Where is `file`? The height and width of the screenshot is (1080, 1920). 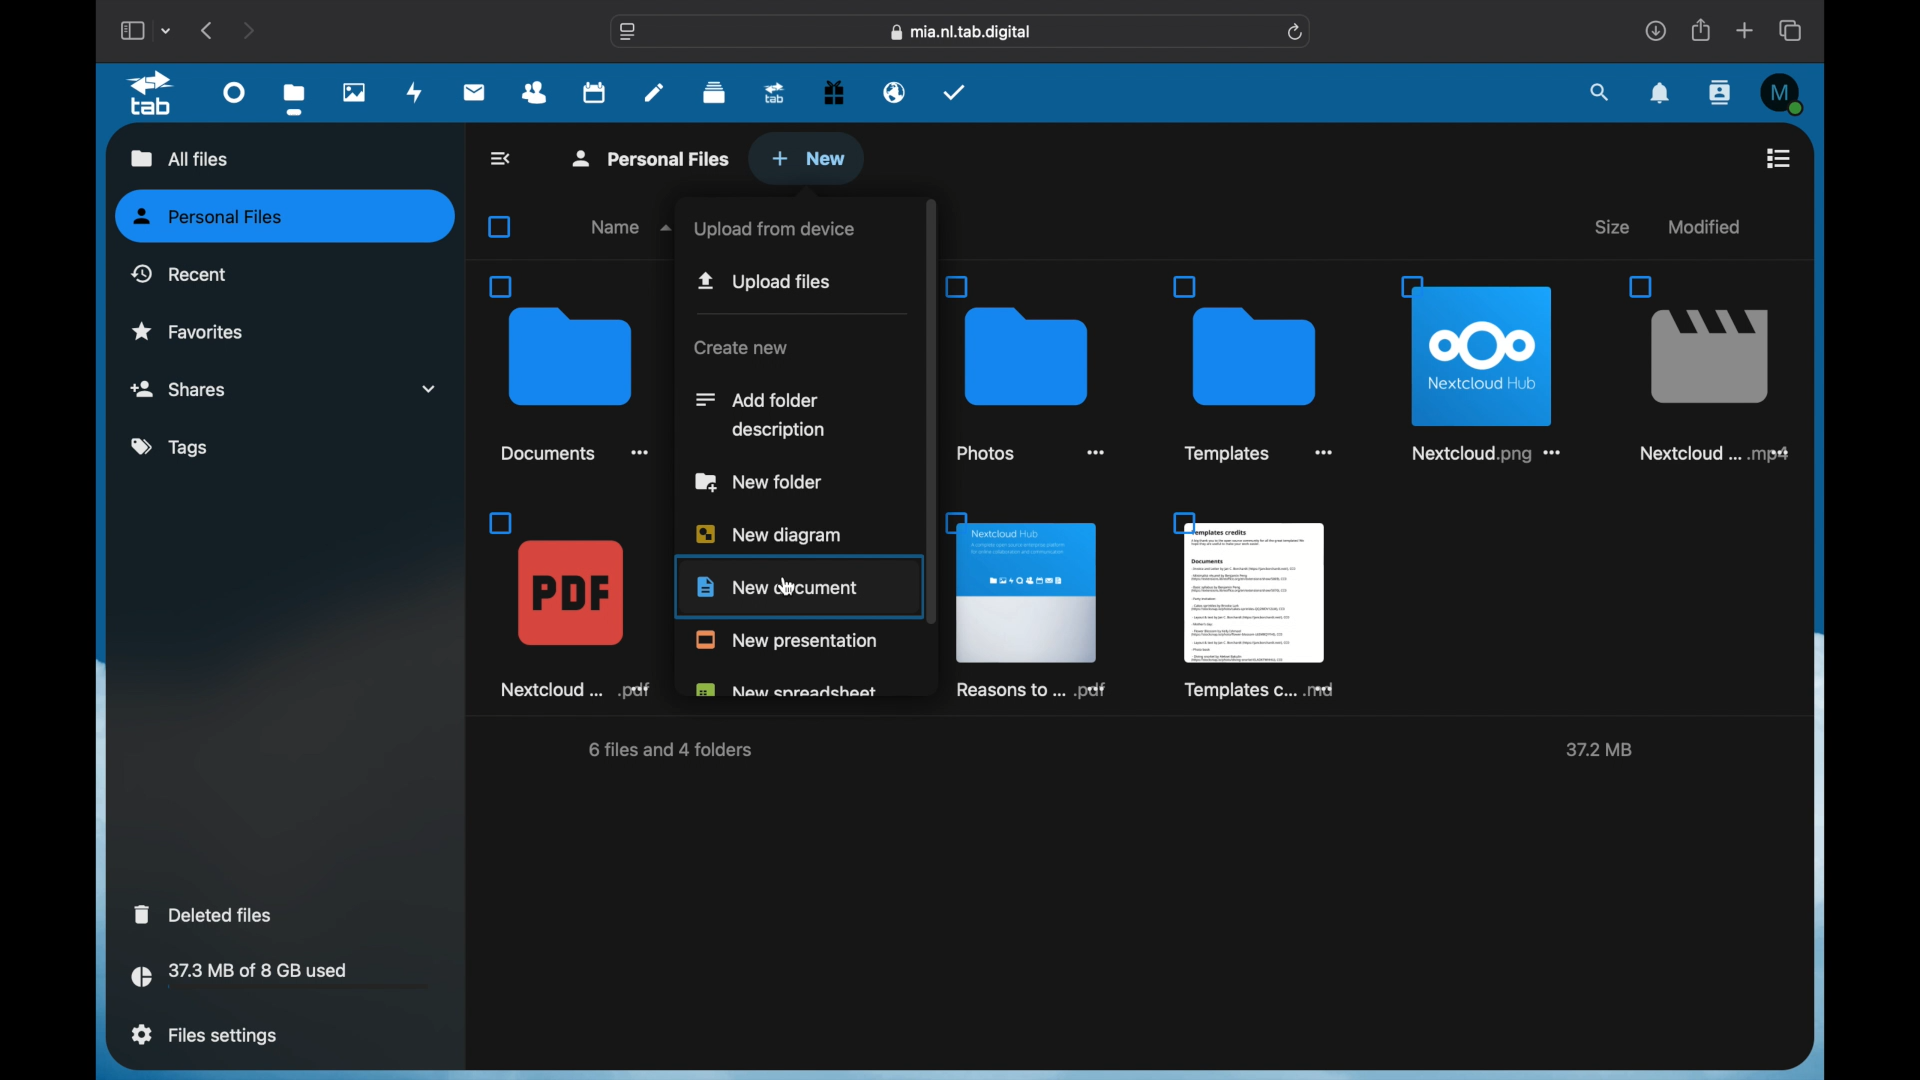
file is located at coordinates (1486, 364).